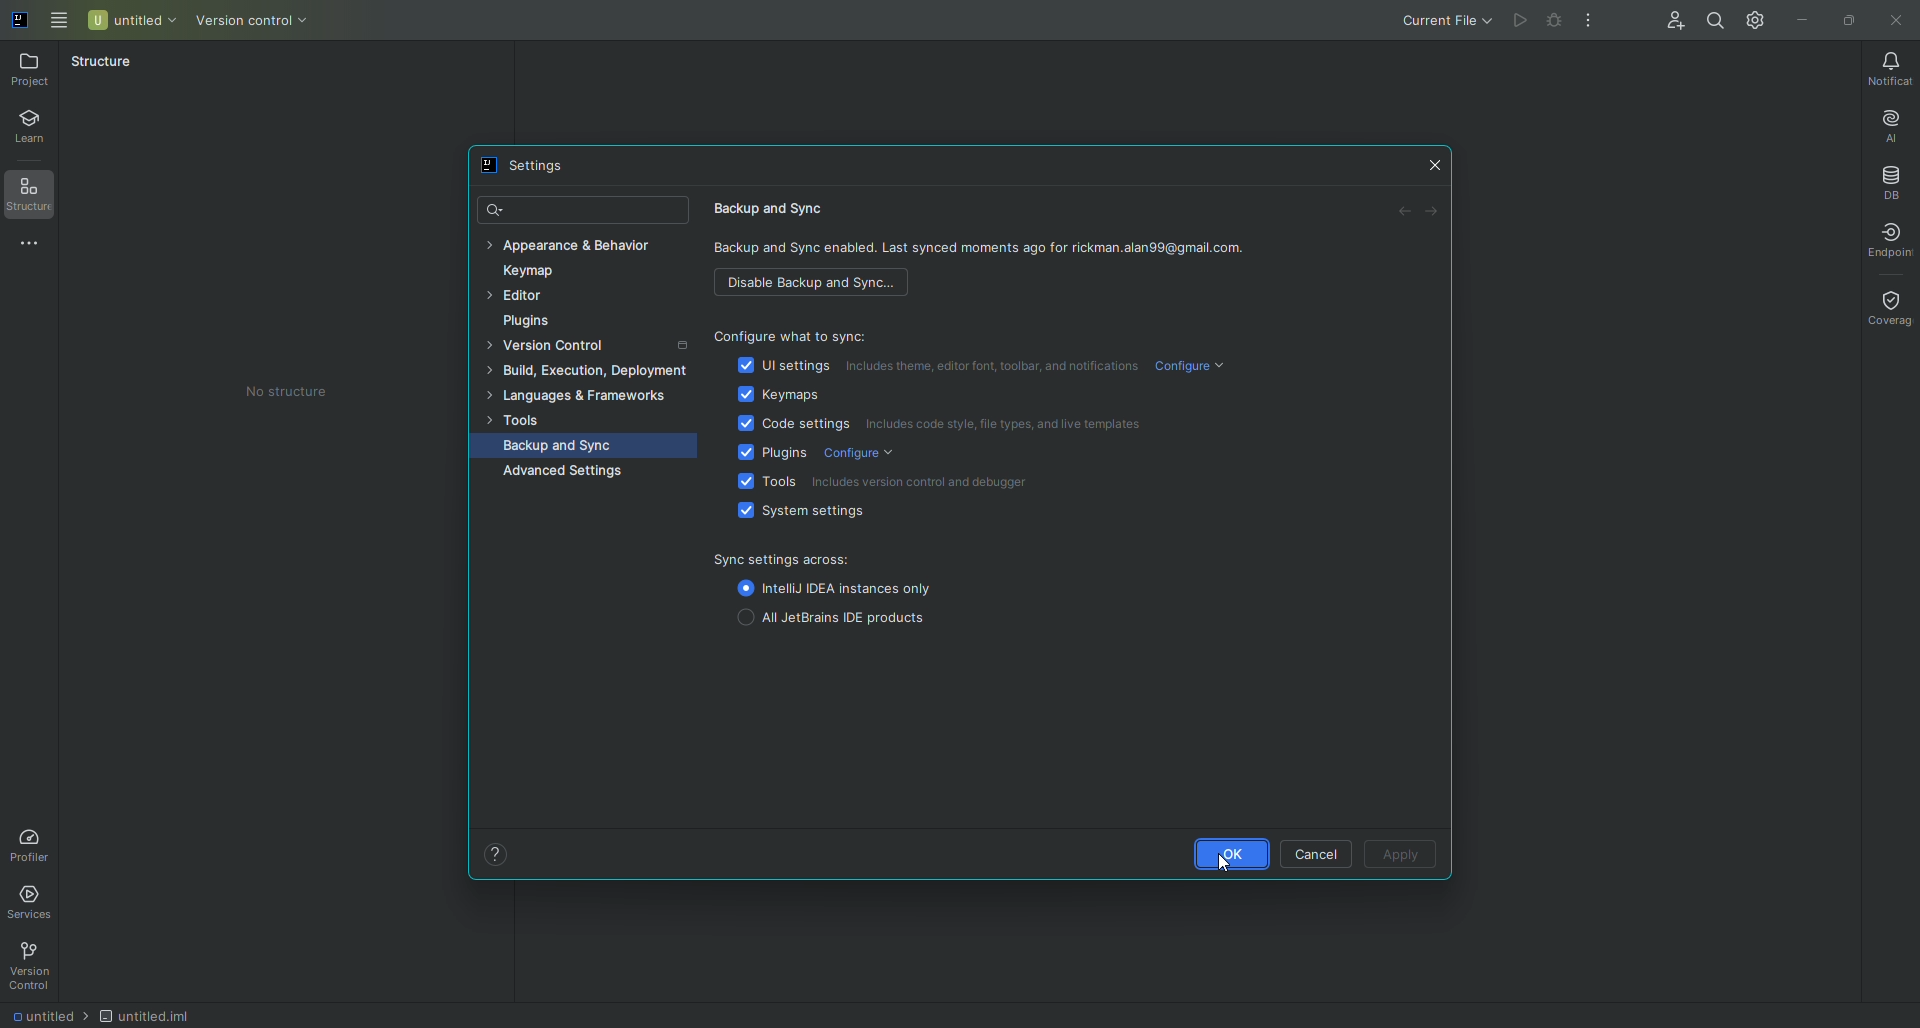  What do you see at coordinates (534, 275) in the screenshot?
I see `Keymap` at bounding box center [534, 275].